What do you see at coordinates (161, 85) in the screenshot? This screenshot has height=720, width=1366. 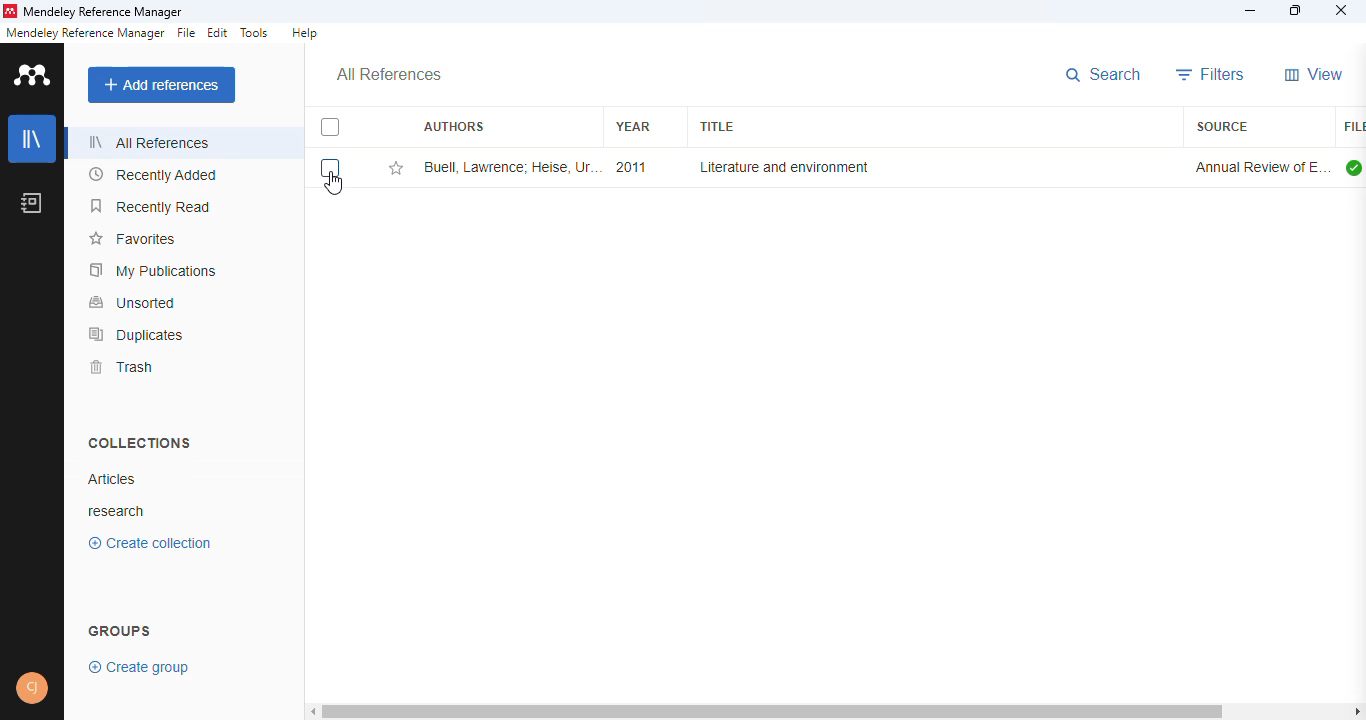 I see `add references` at bounding box center [161, 85].